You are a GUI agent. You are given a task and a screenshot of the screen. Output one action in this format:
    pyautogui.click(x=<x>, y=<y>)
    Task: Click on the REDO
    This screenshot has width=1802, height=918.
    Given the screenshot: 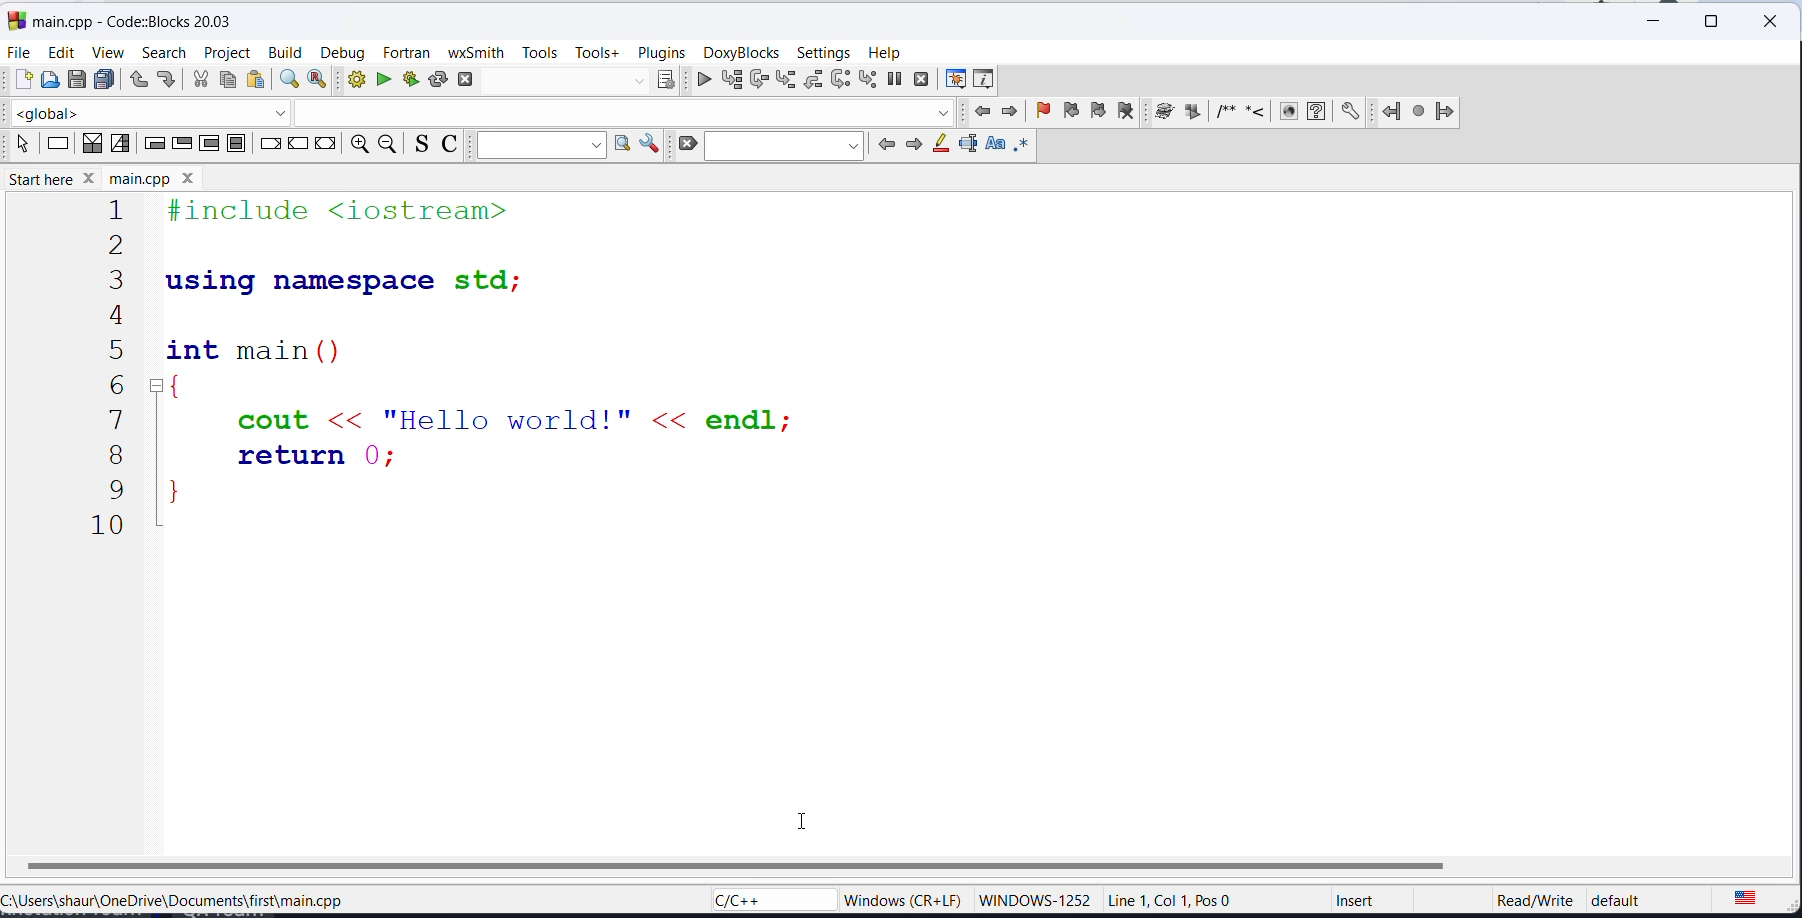 What is the action you would take?
    pyautogui.click(x=166, y=79)
    